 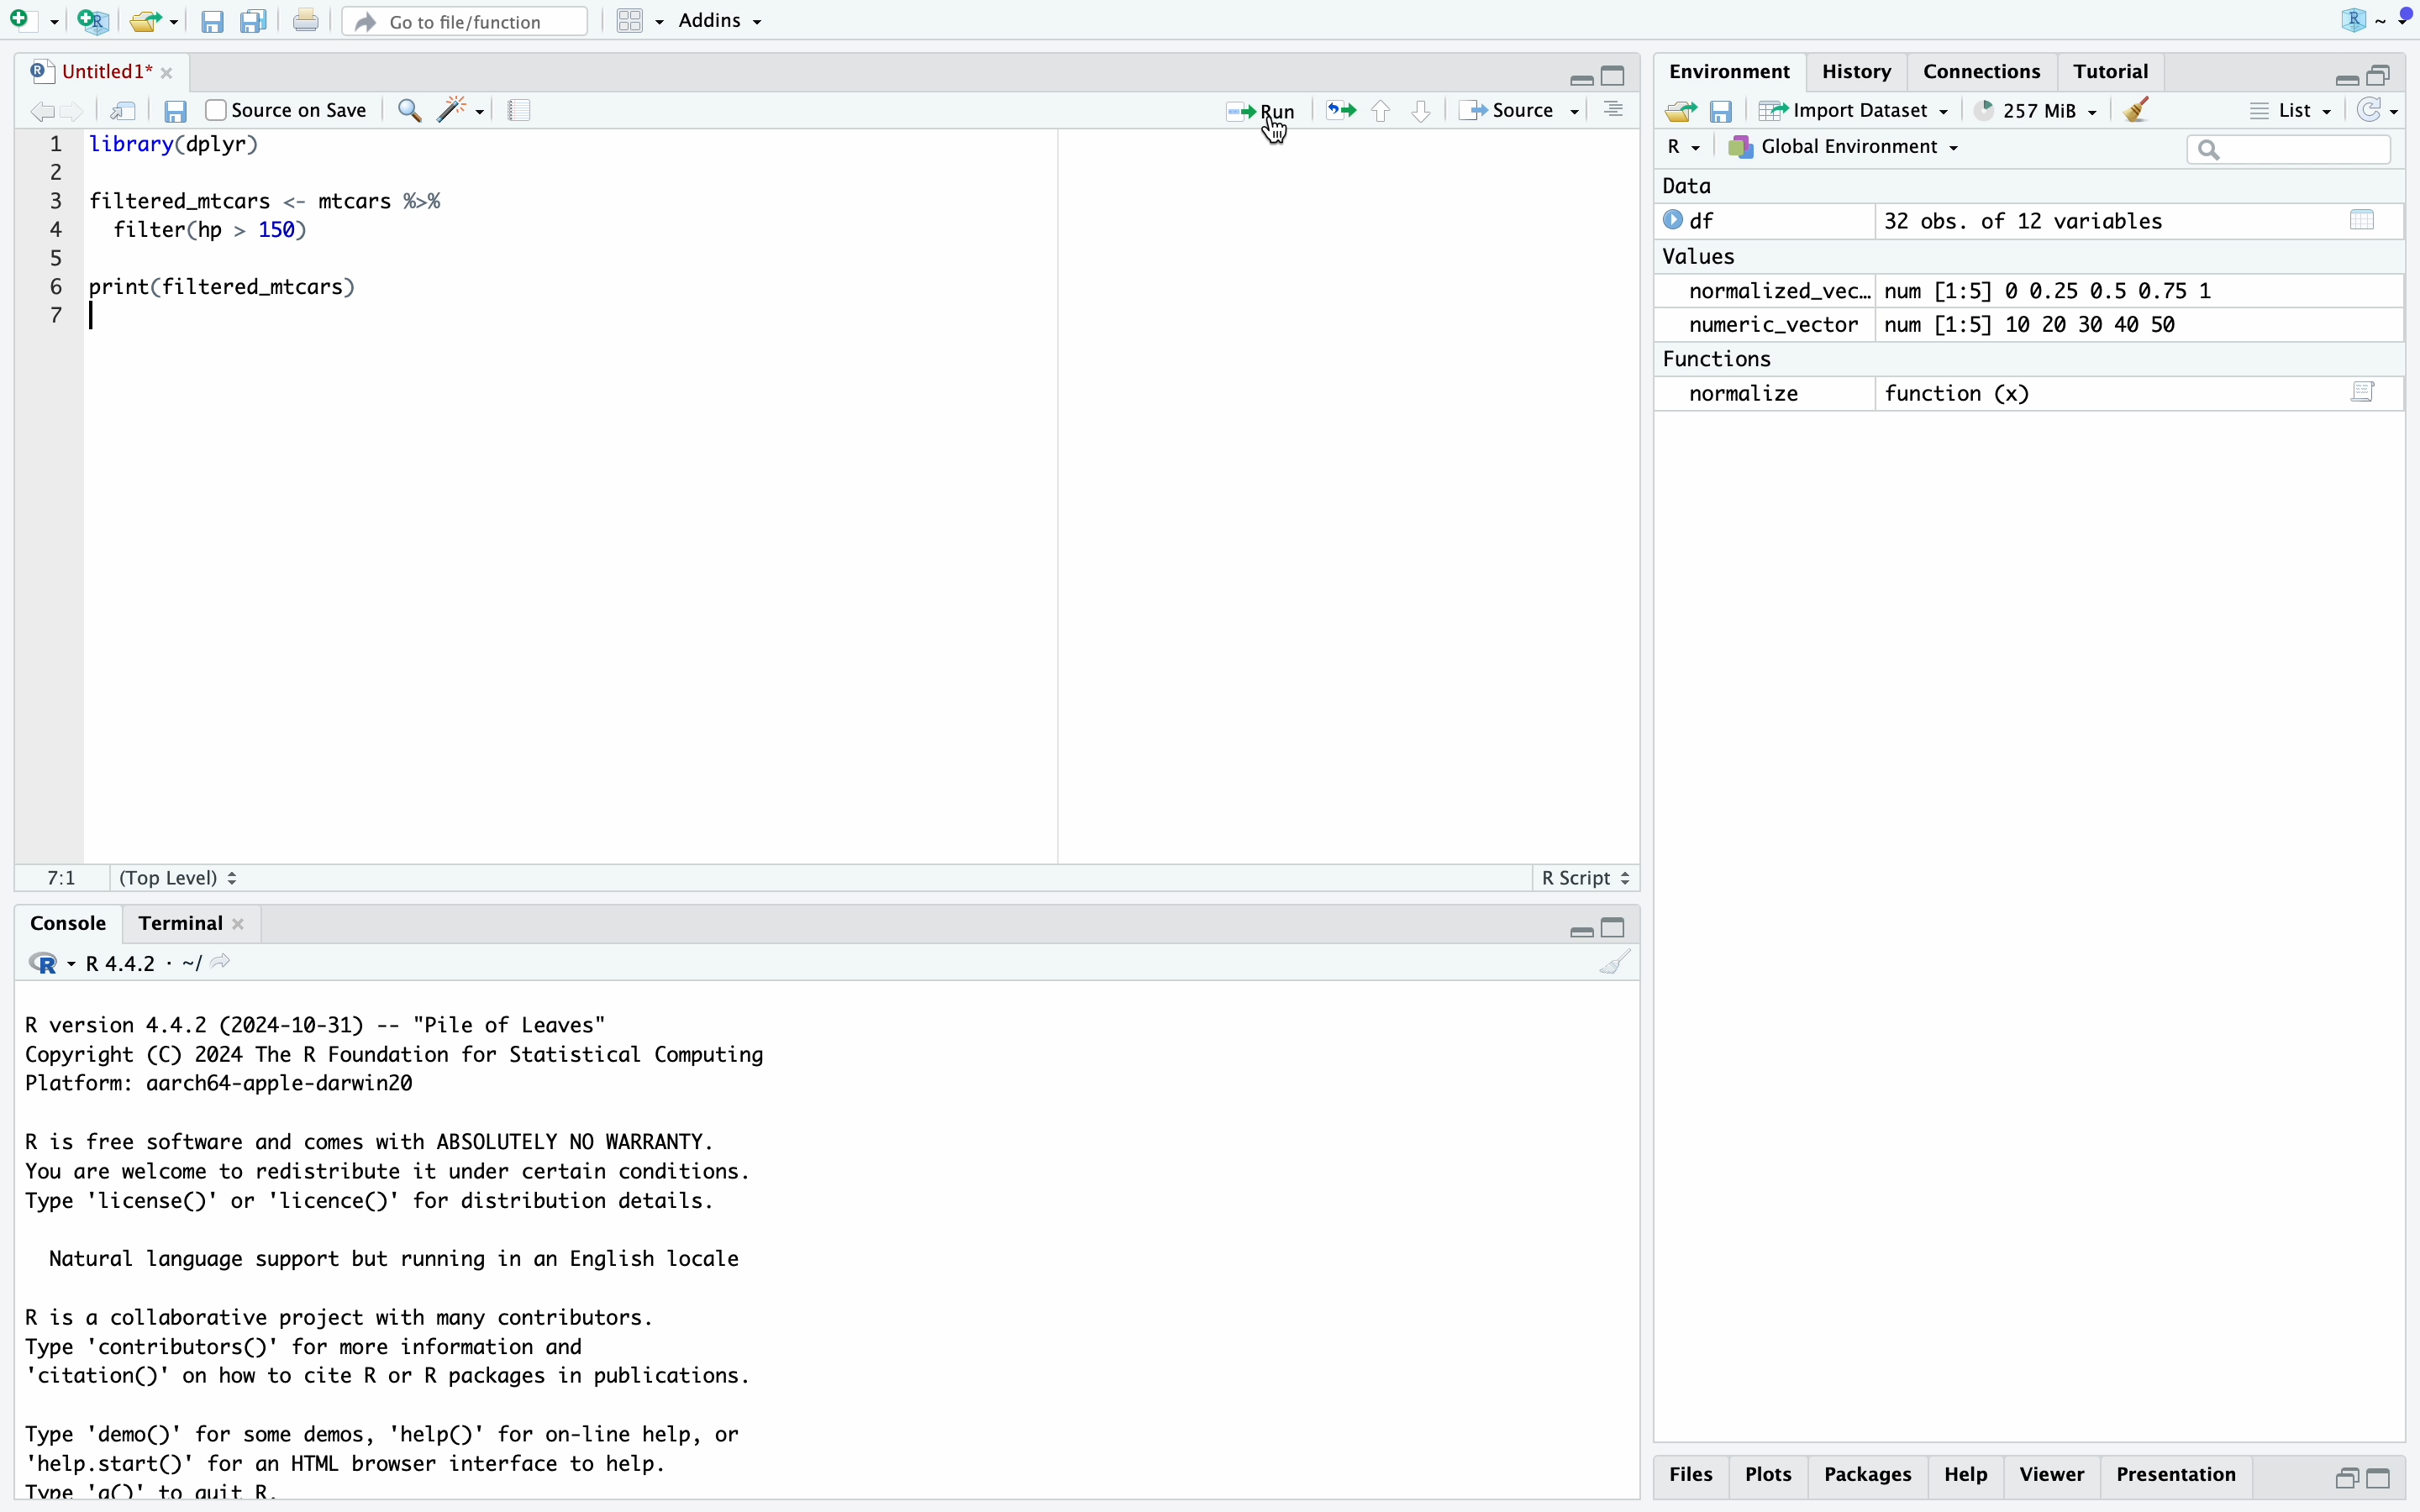 What do you see at coordinates (1273, 138) in the screenshot?
I see `cursor` at bounding box center [1273, 138].